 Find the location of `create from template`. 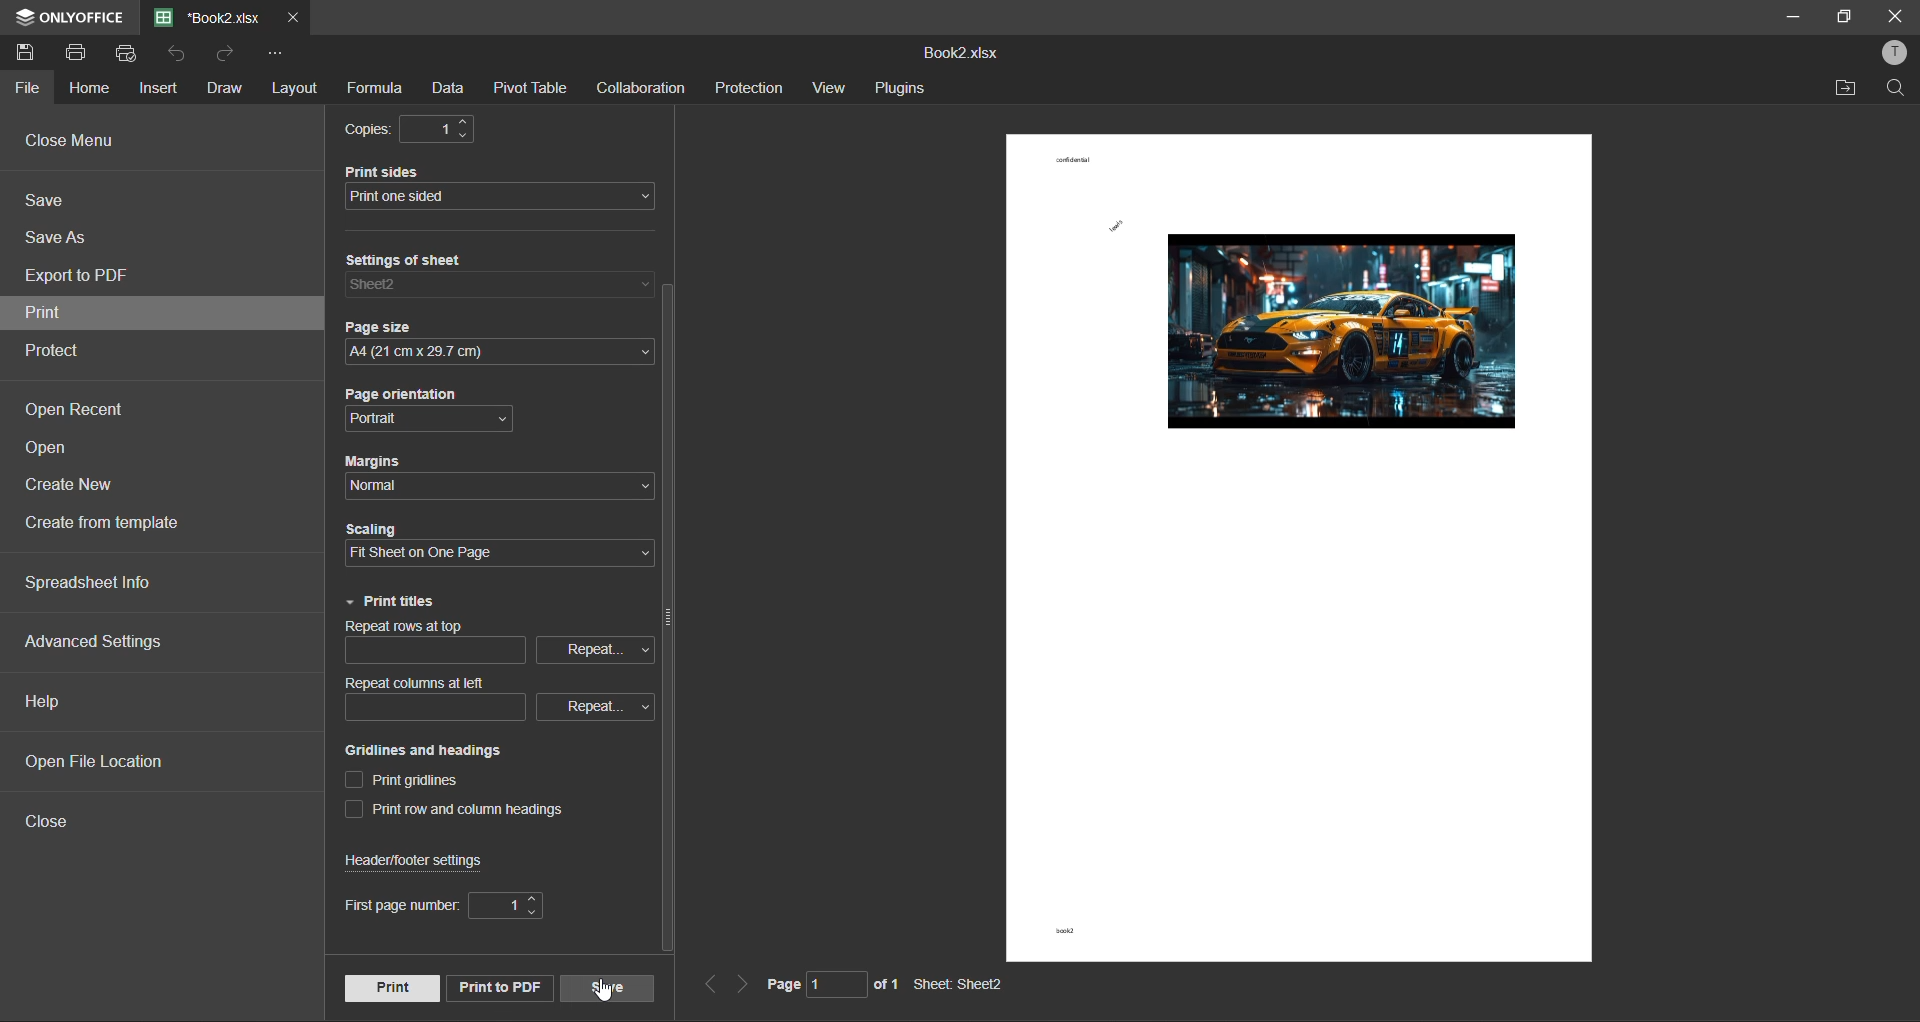

create from template is located at coordinates (114, 523).